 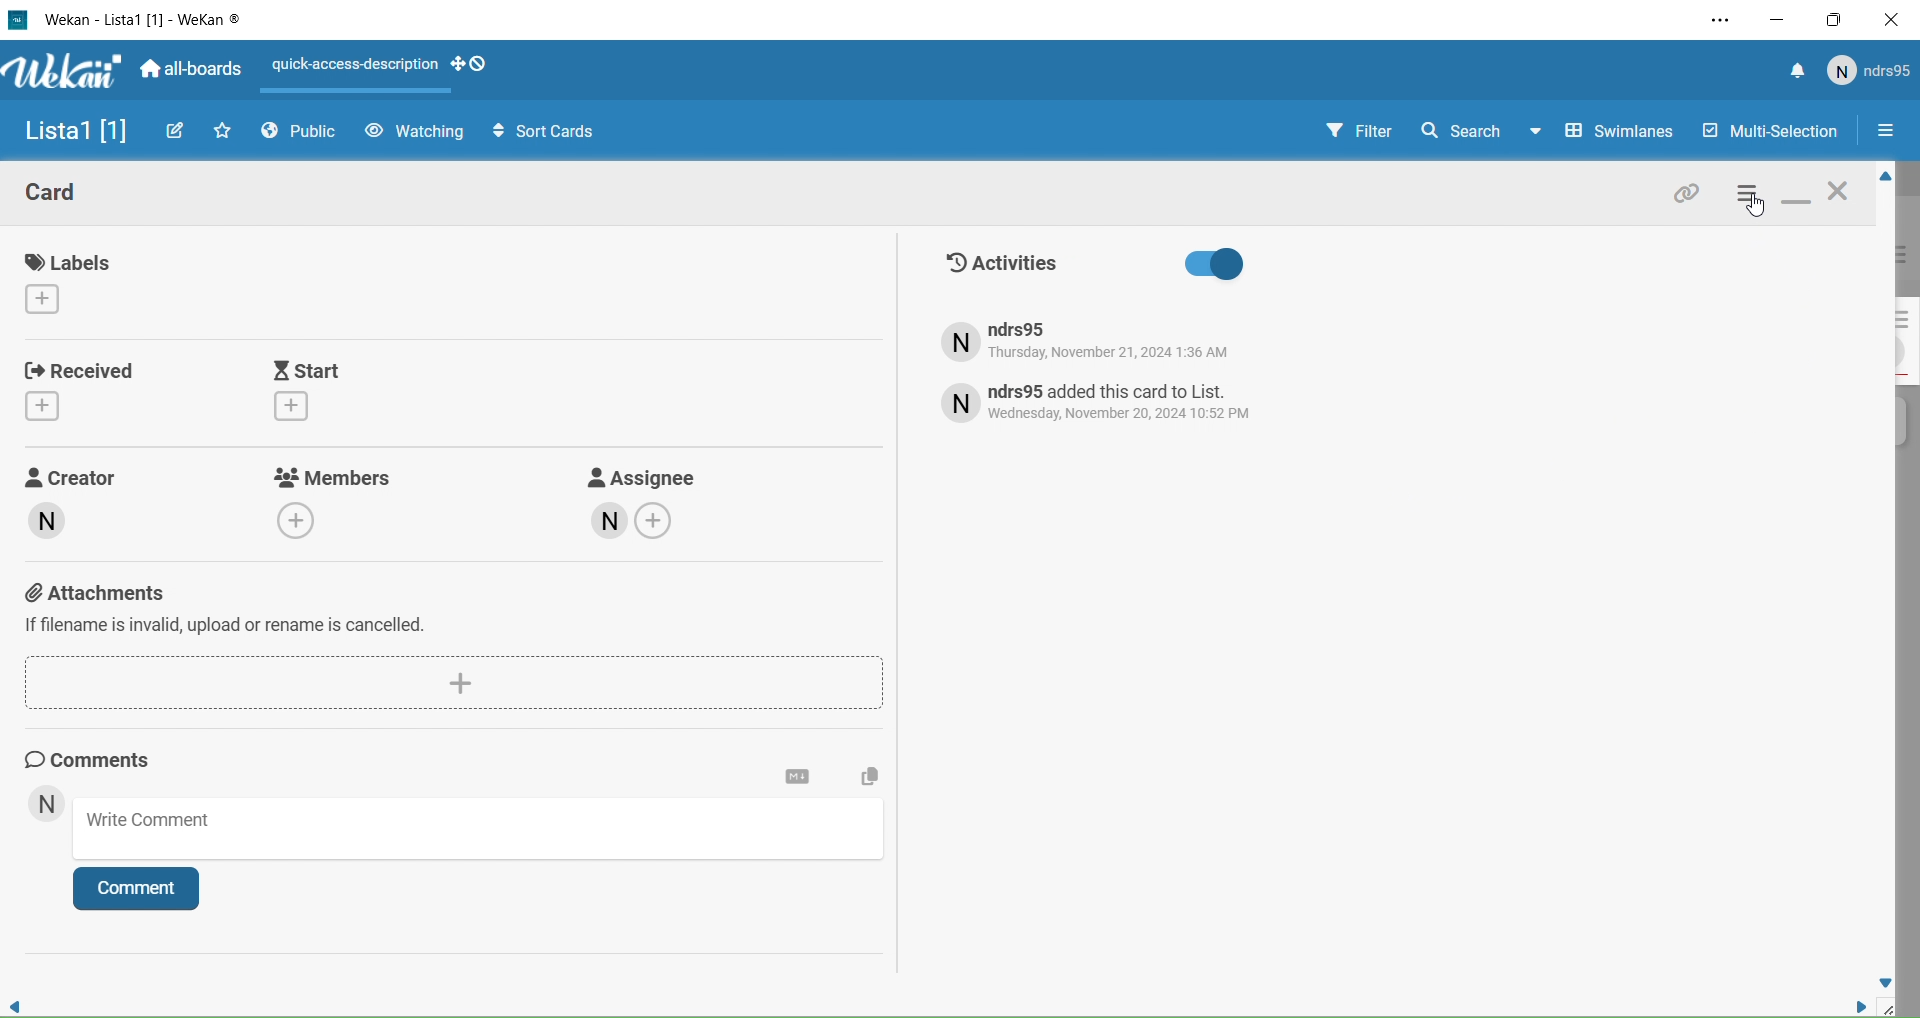 I want to click on Card, so click(x=46, y=191).